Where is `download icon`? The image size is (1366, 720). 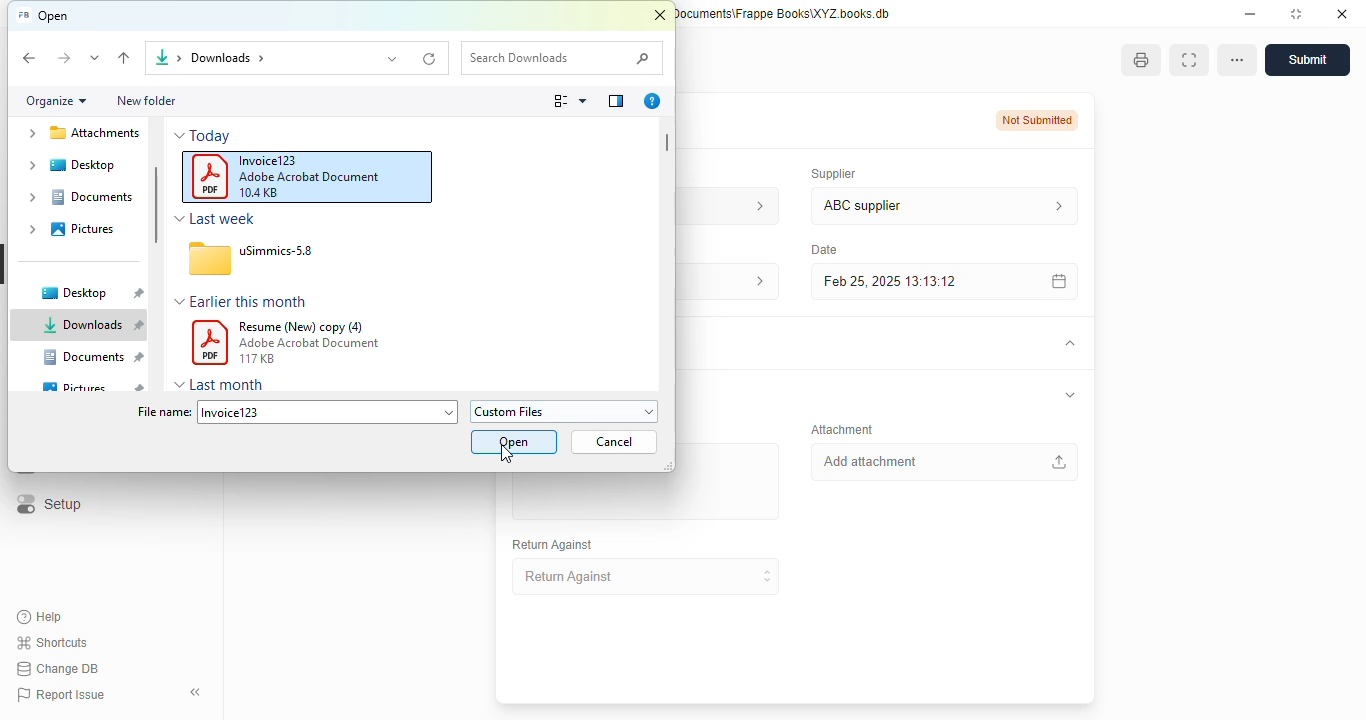 download icon is located at coordinates (159, 58).